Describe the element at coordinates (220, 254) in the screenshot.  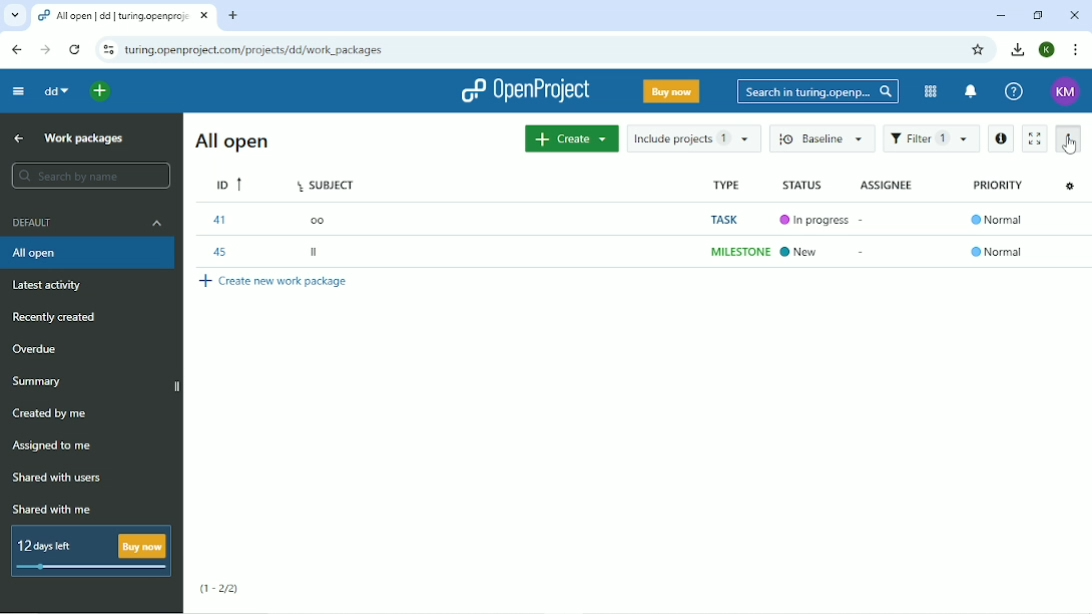
I see `45` at that location.